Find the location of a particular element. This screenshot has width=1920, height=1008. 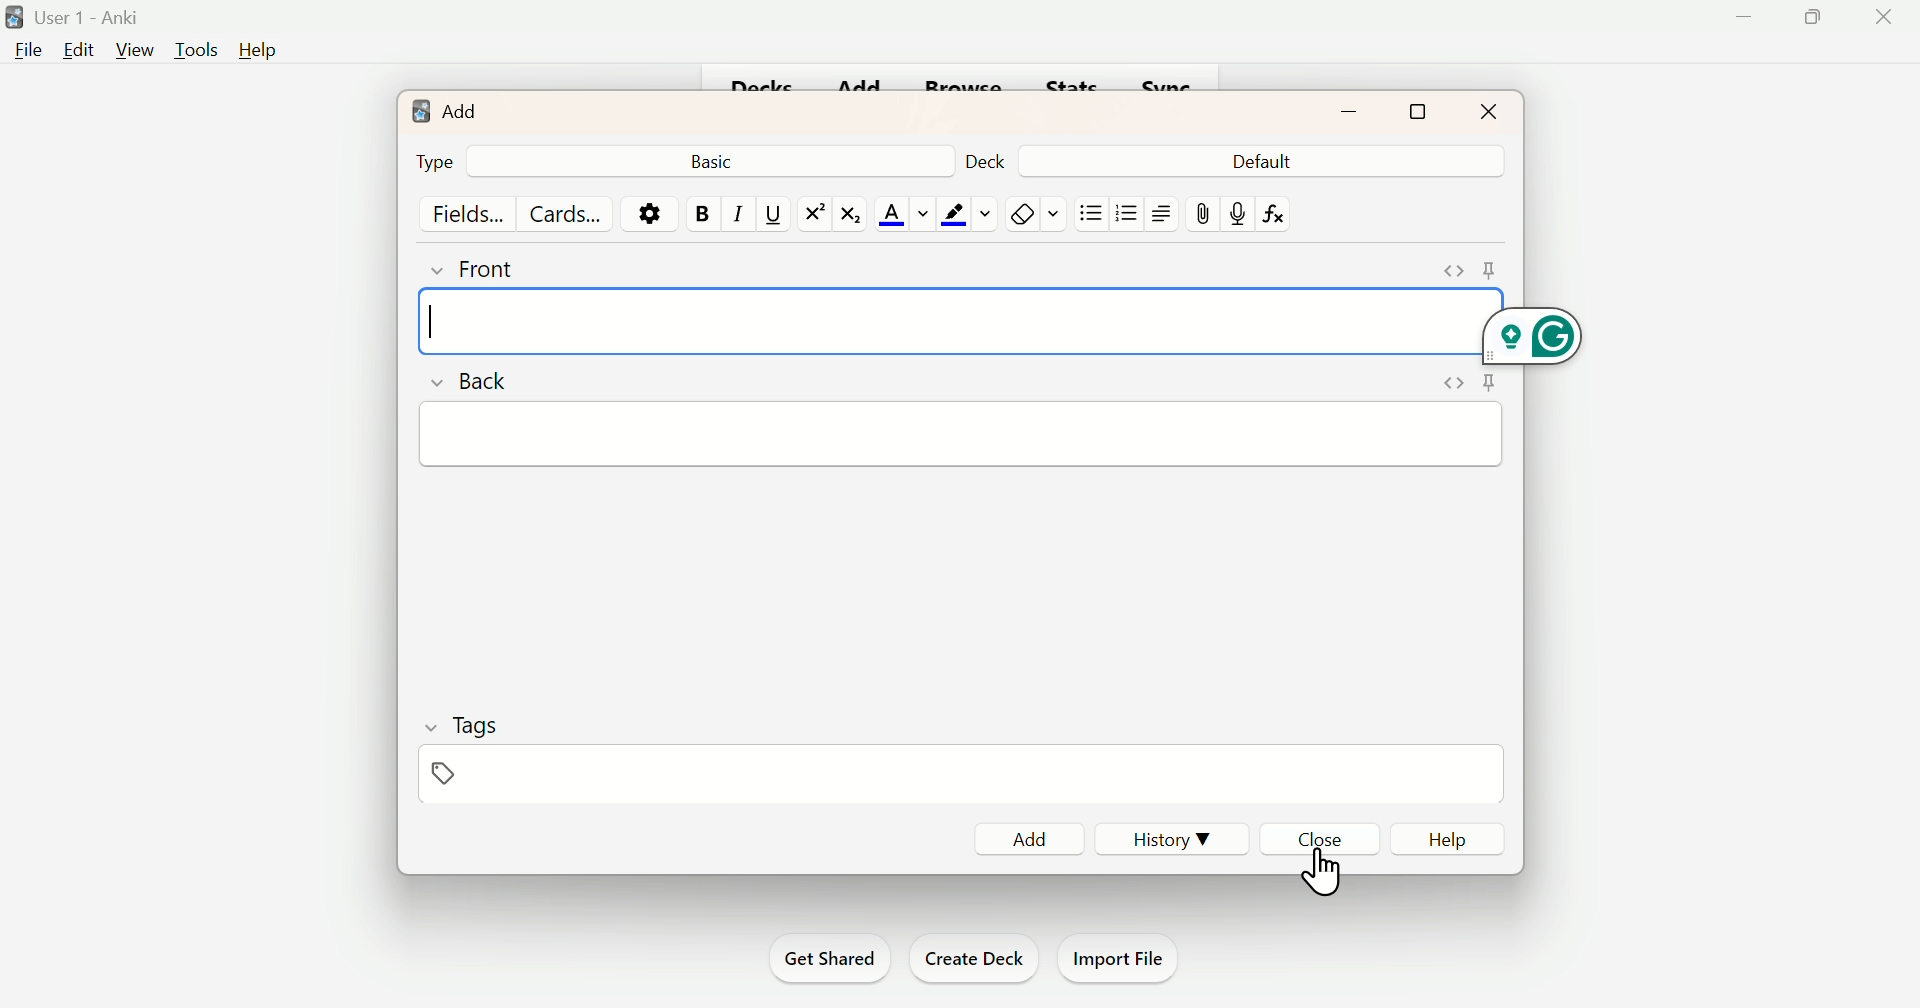

Close is located at coordinates (1315, 838).